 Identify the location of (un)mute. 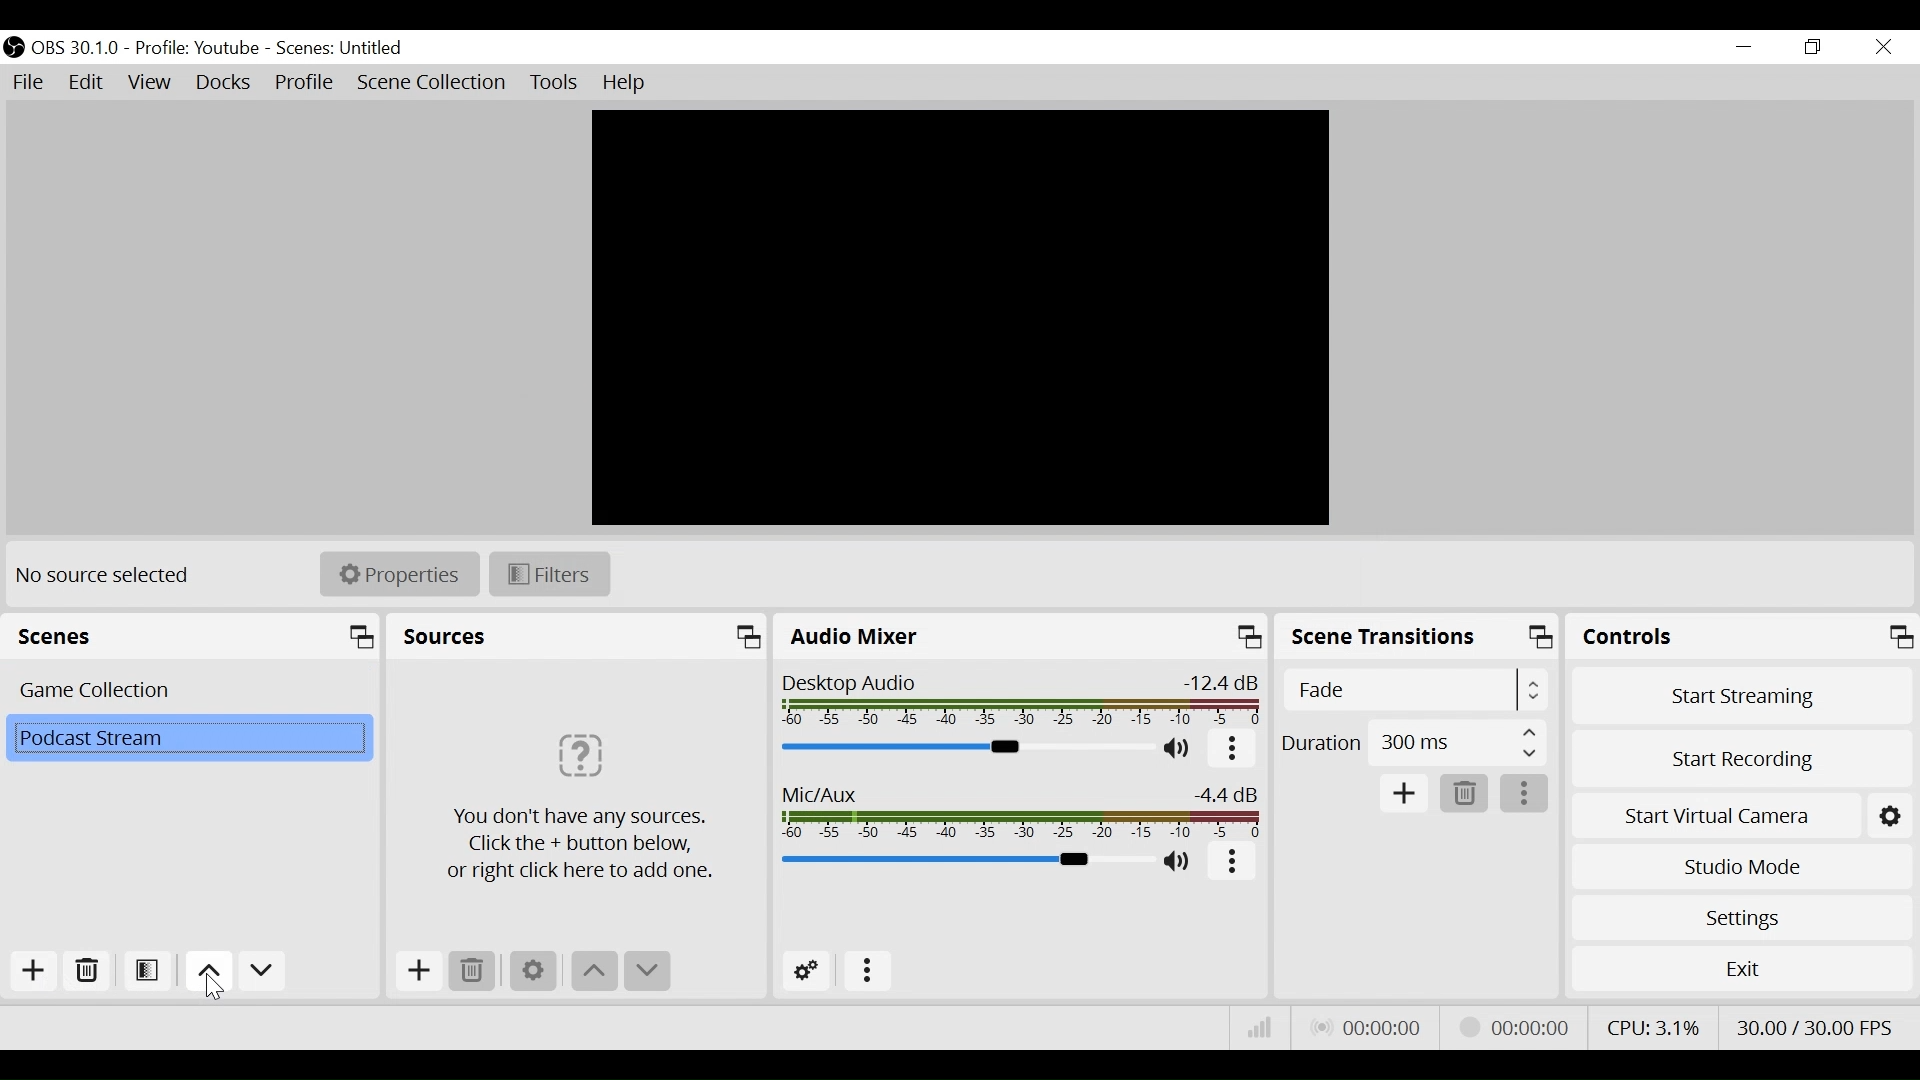
(1180, 751).